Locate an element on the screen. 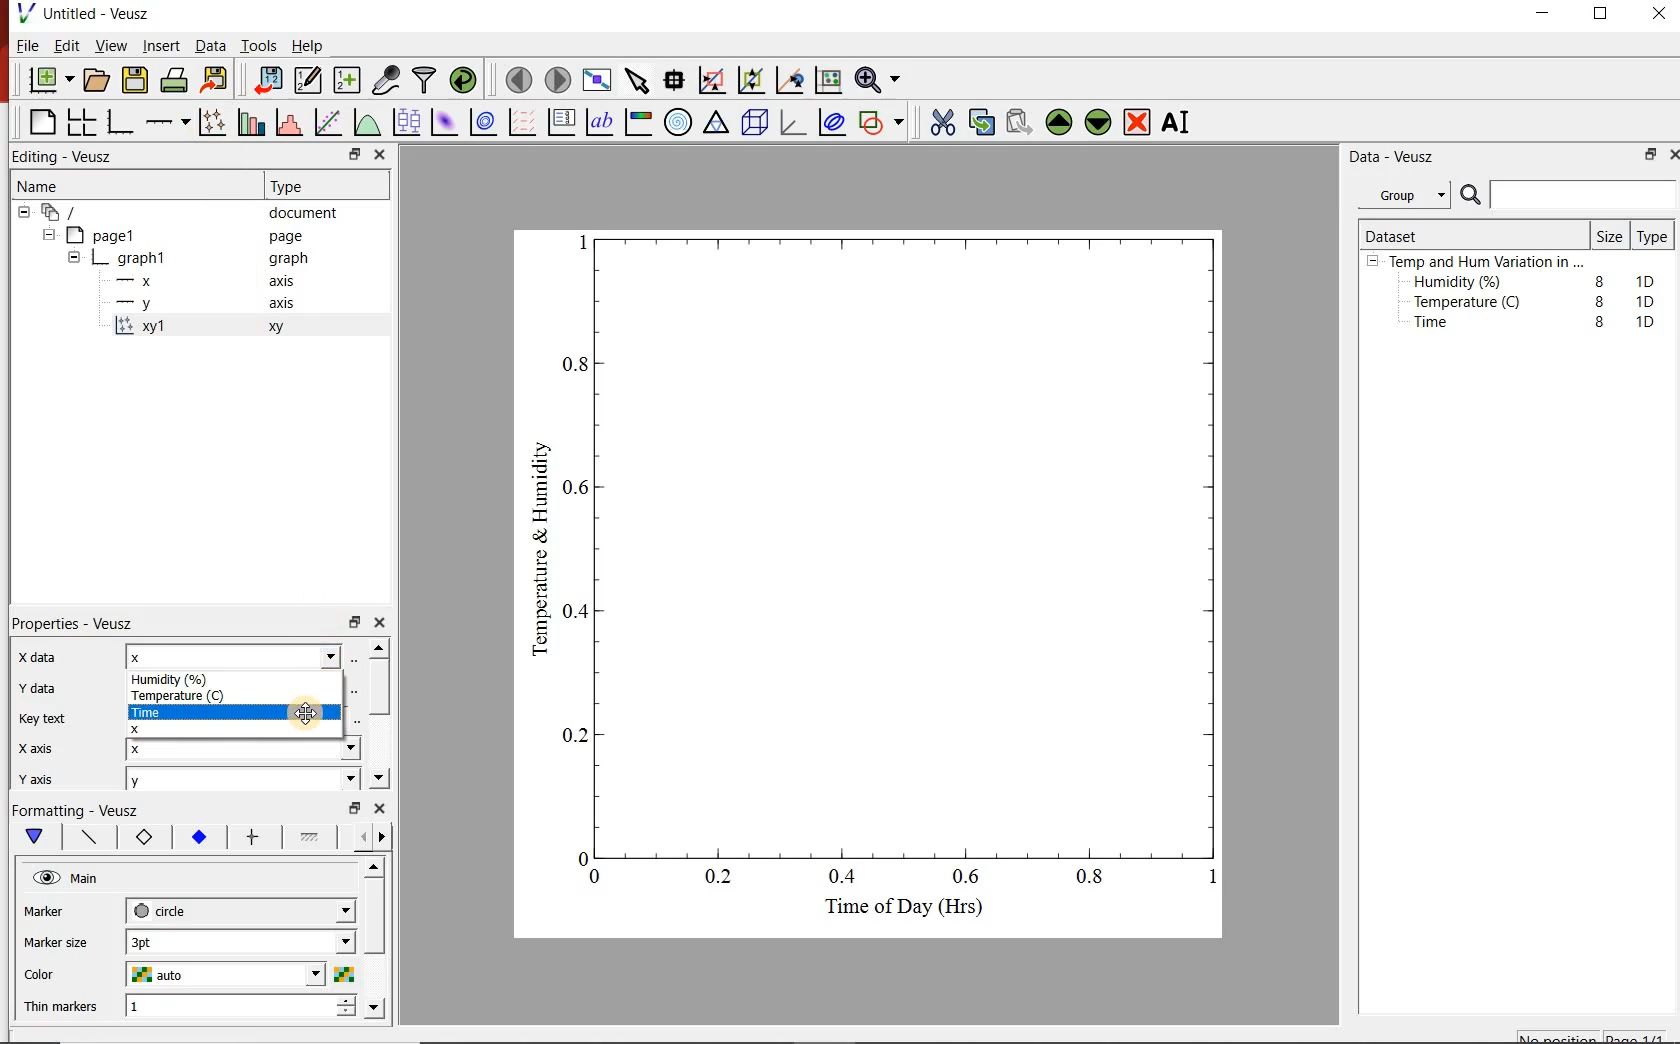  Humidity (%) is located at coordinates (180, 676).